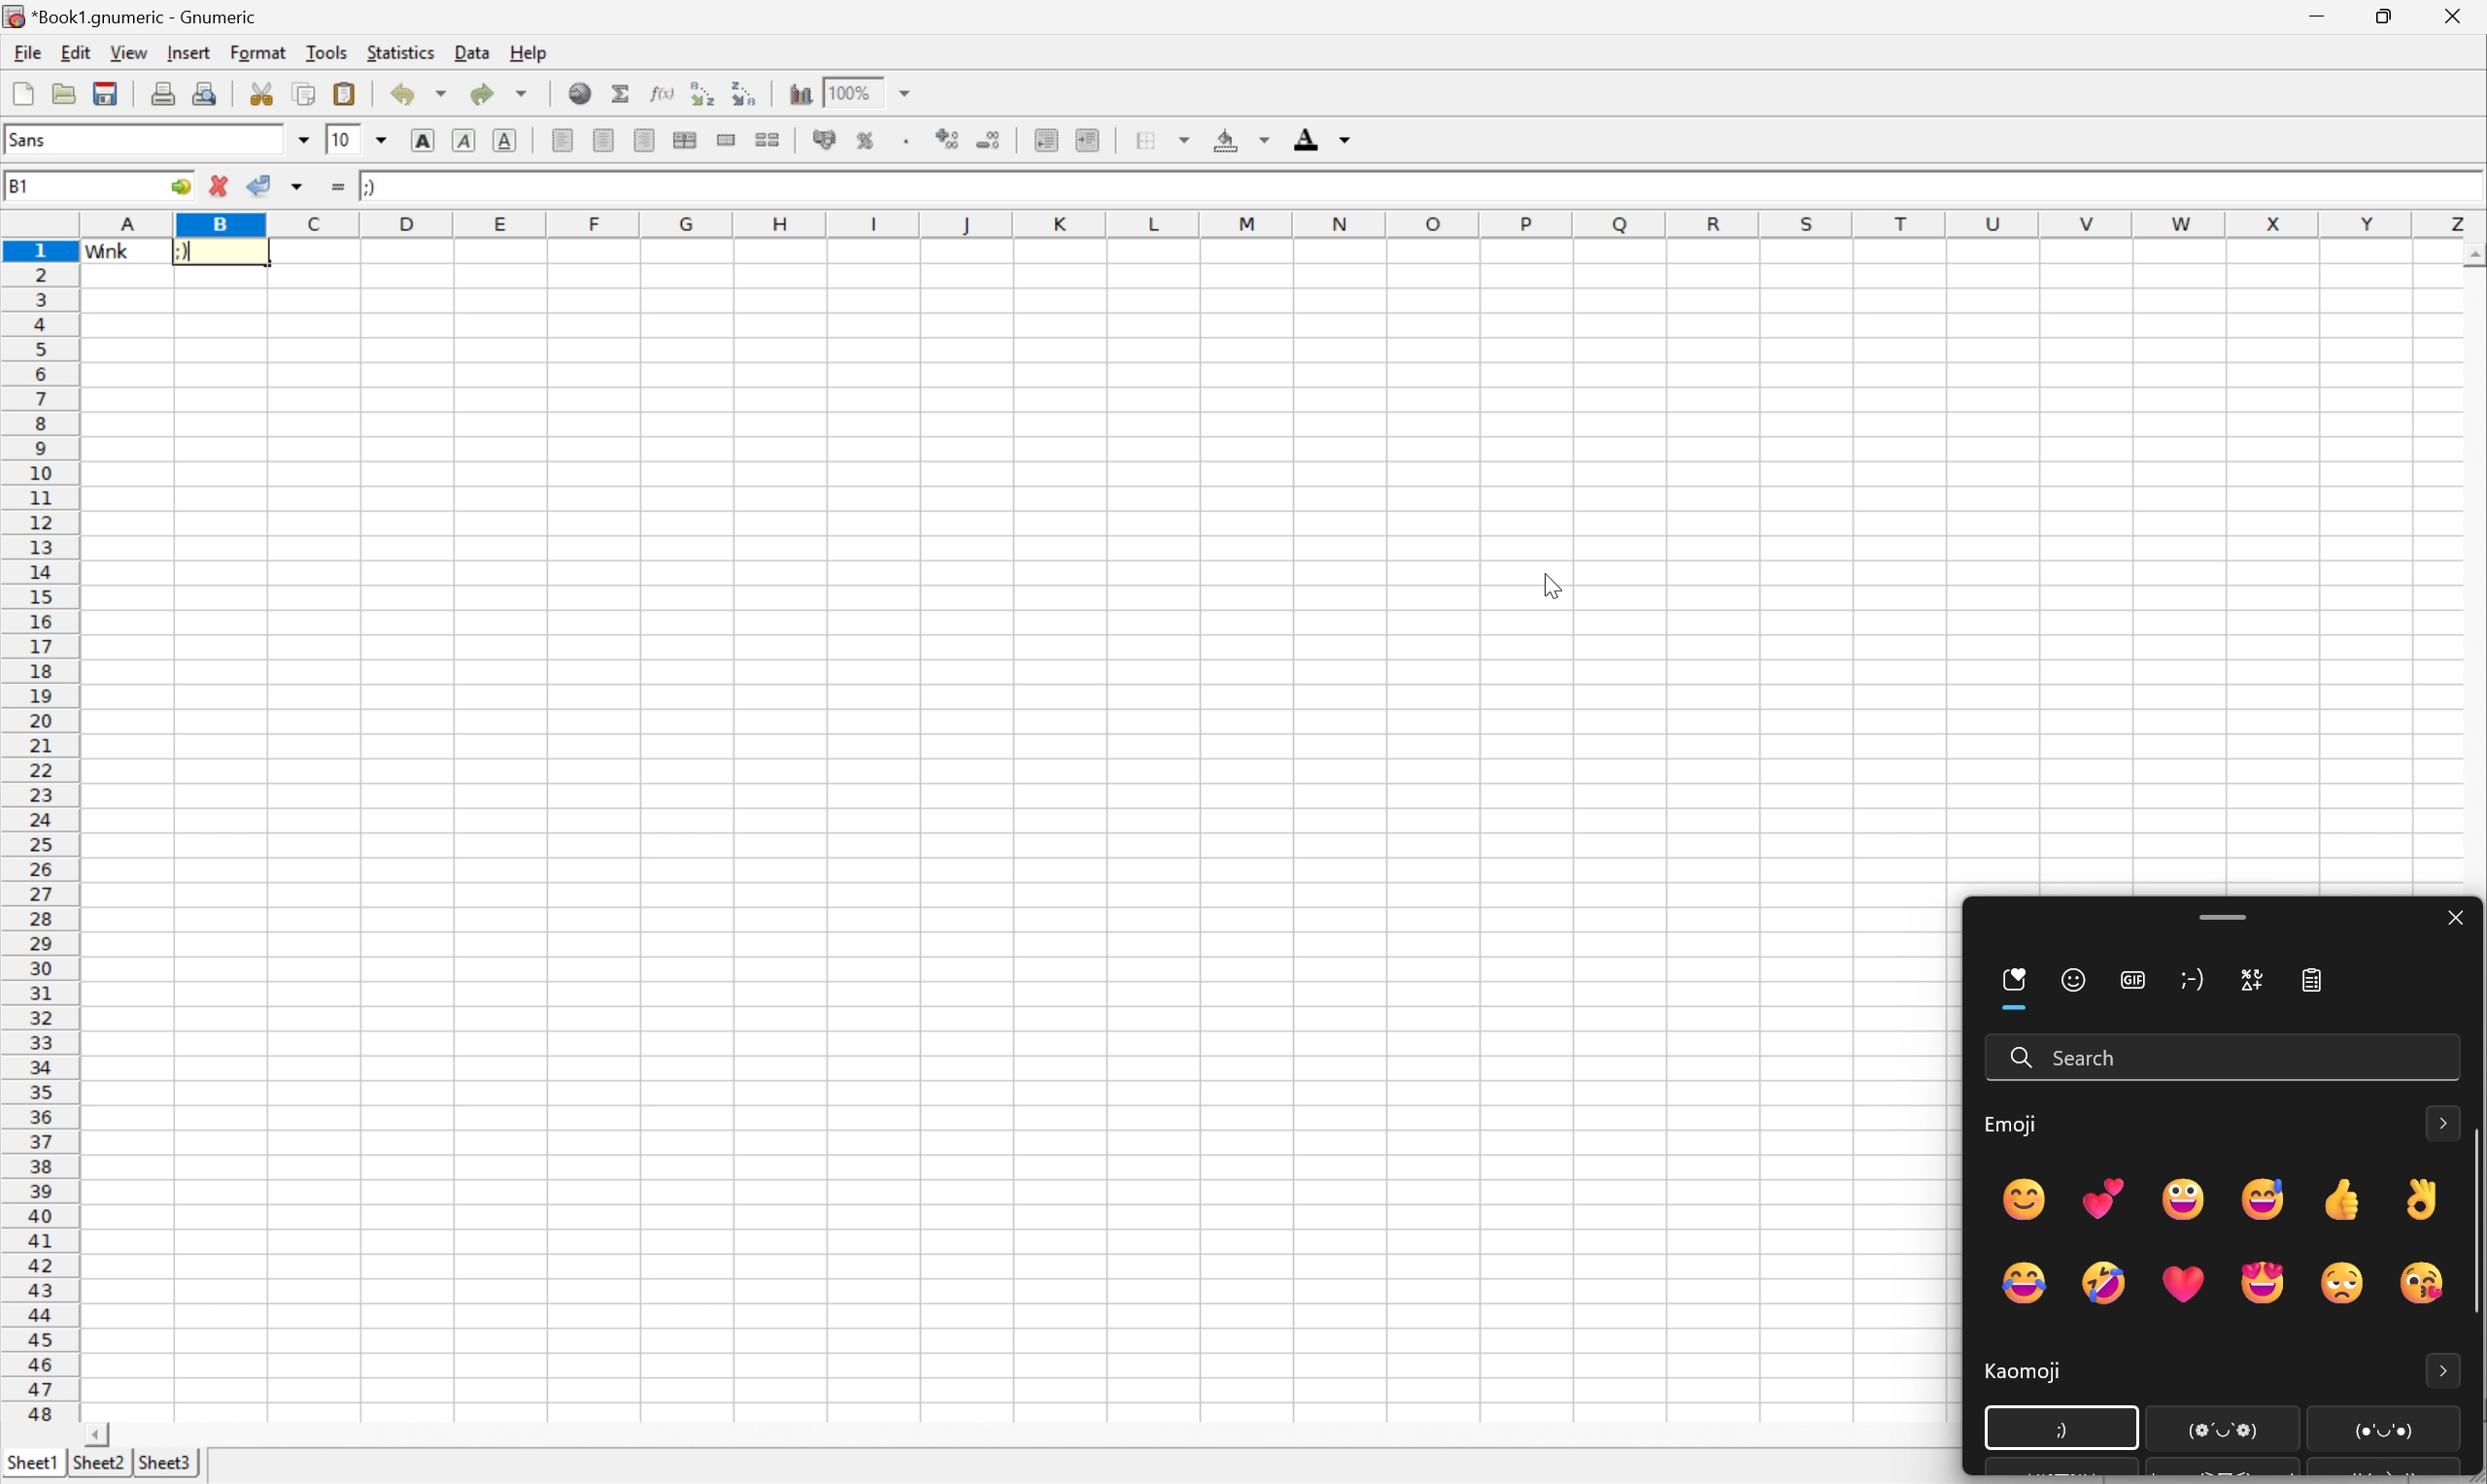  I want to click on emoji, so click(2013, 1129).